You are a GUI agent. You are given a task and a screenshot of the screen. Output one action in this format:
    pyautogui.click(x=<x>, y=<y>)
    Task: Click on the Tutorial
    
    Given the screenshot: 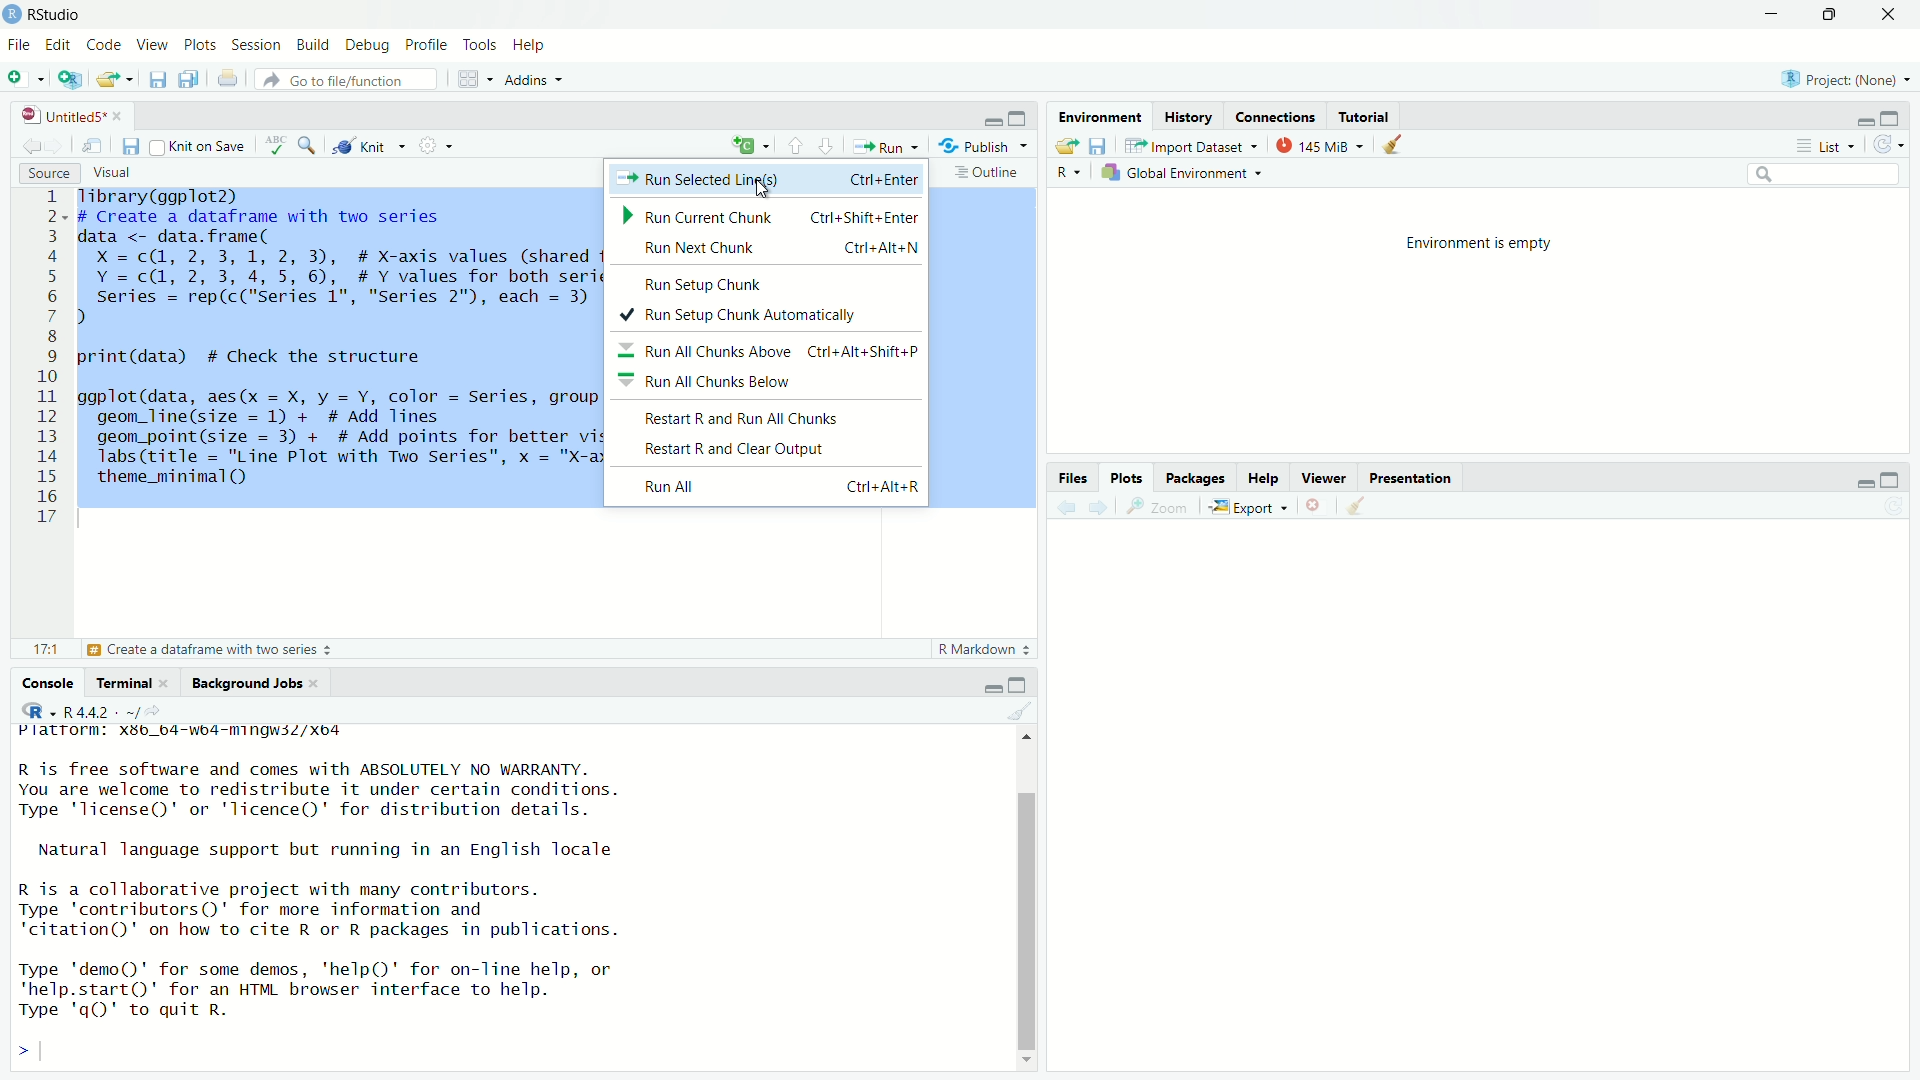 What is the action you would take?
    pyautogui.click(x=1362, y=115)
    